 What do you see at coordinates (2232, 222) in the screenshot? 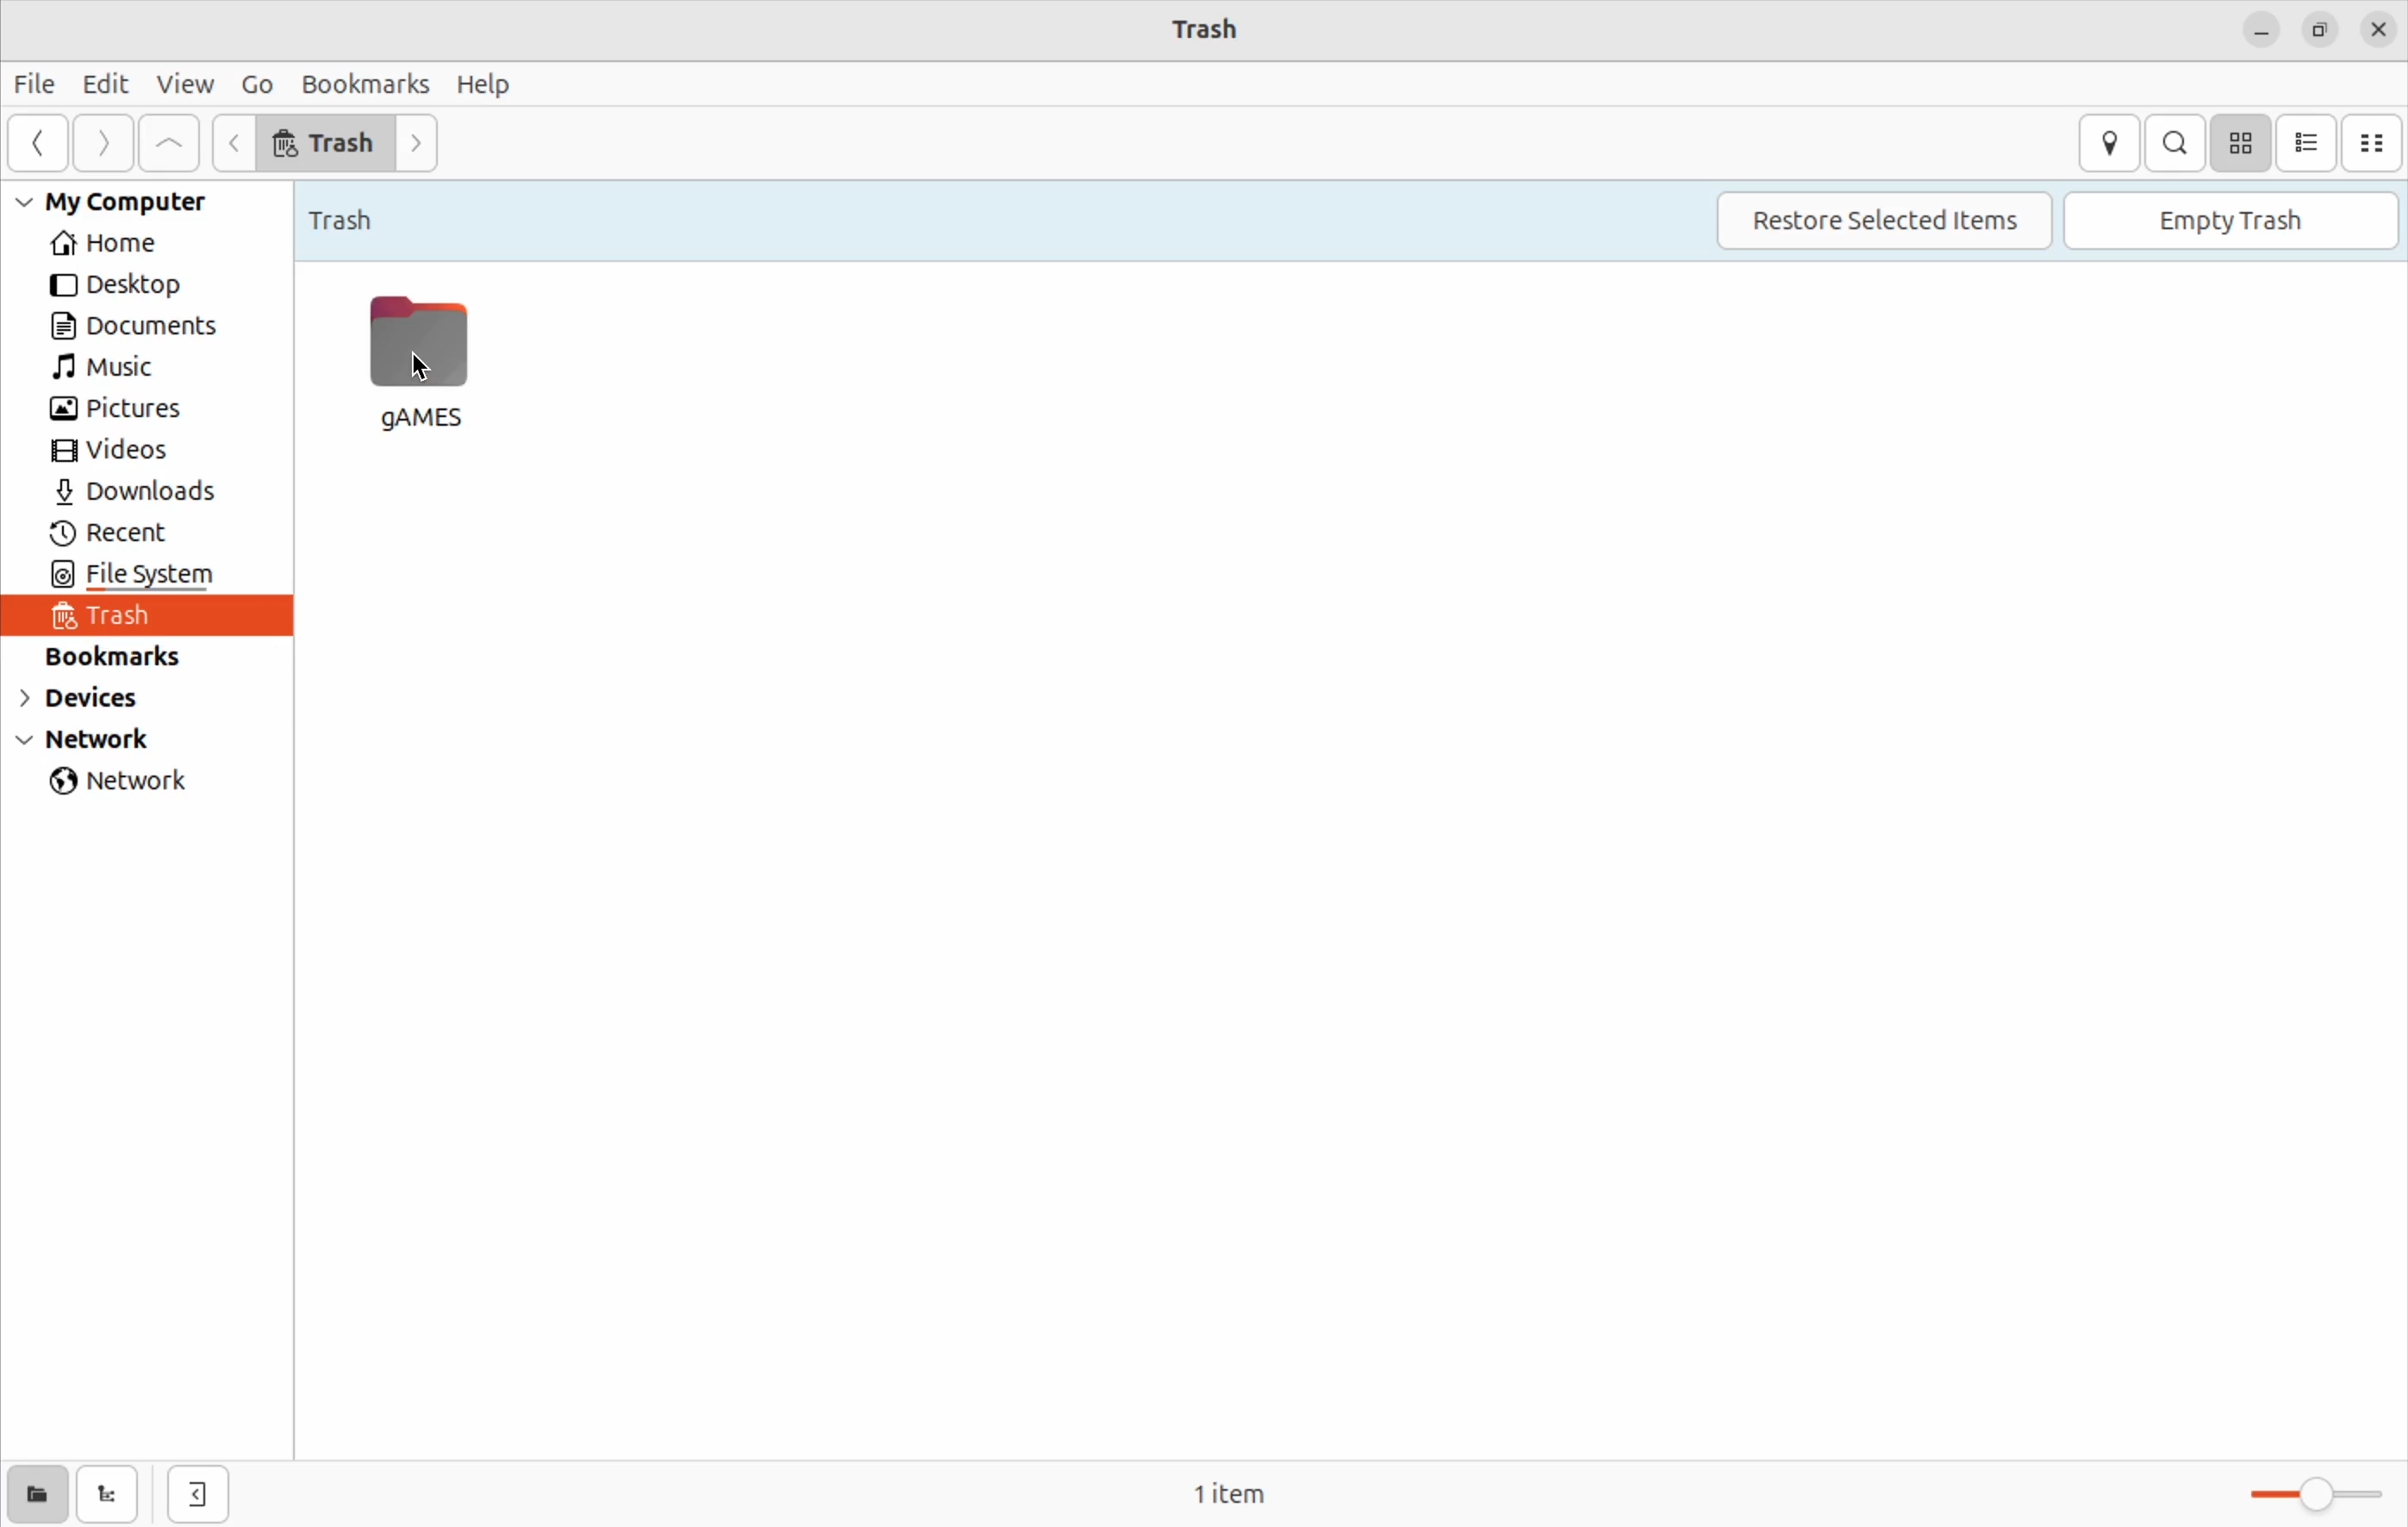
I see `empty trash` at bounding box center [2232, 222].